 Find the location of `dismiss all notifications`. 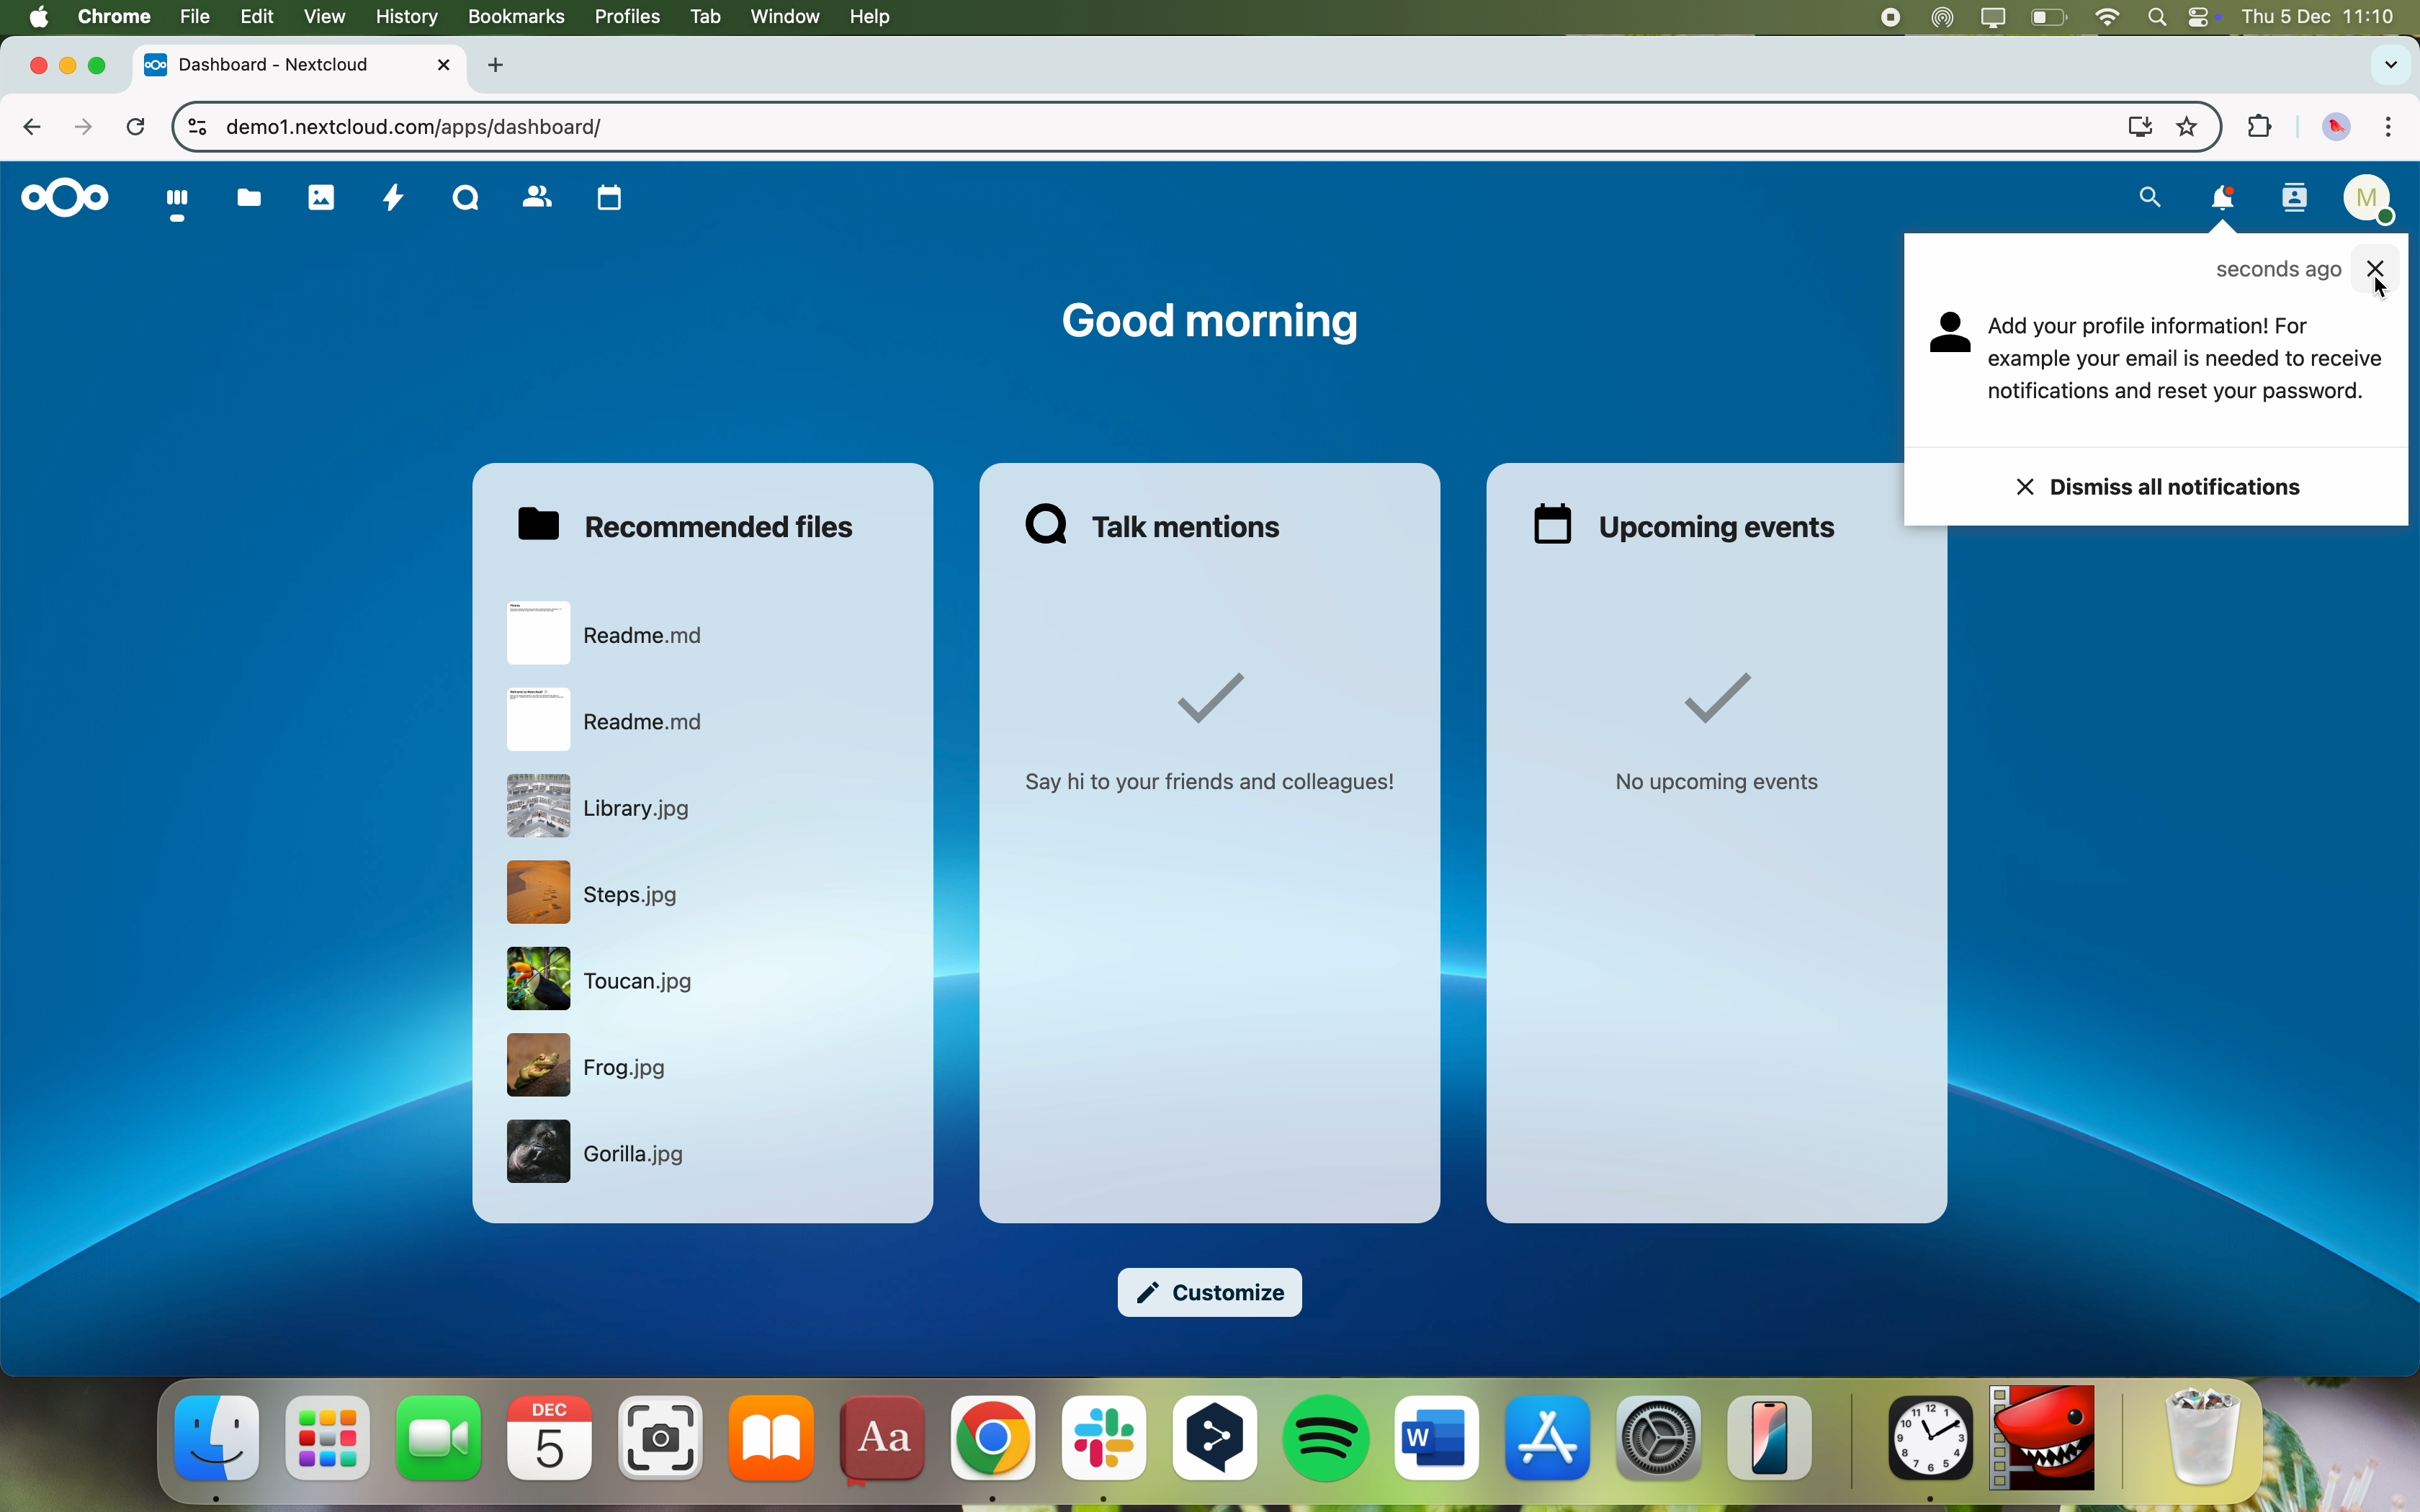

dismiss all notifications is located at coordinates (2163, 486).